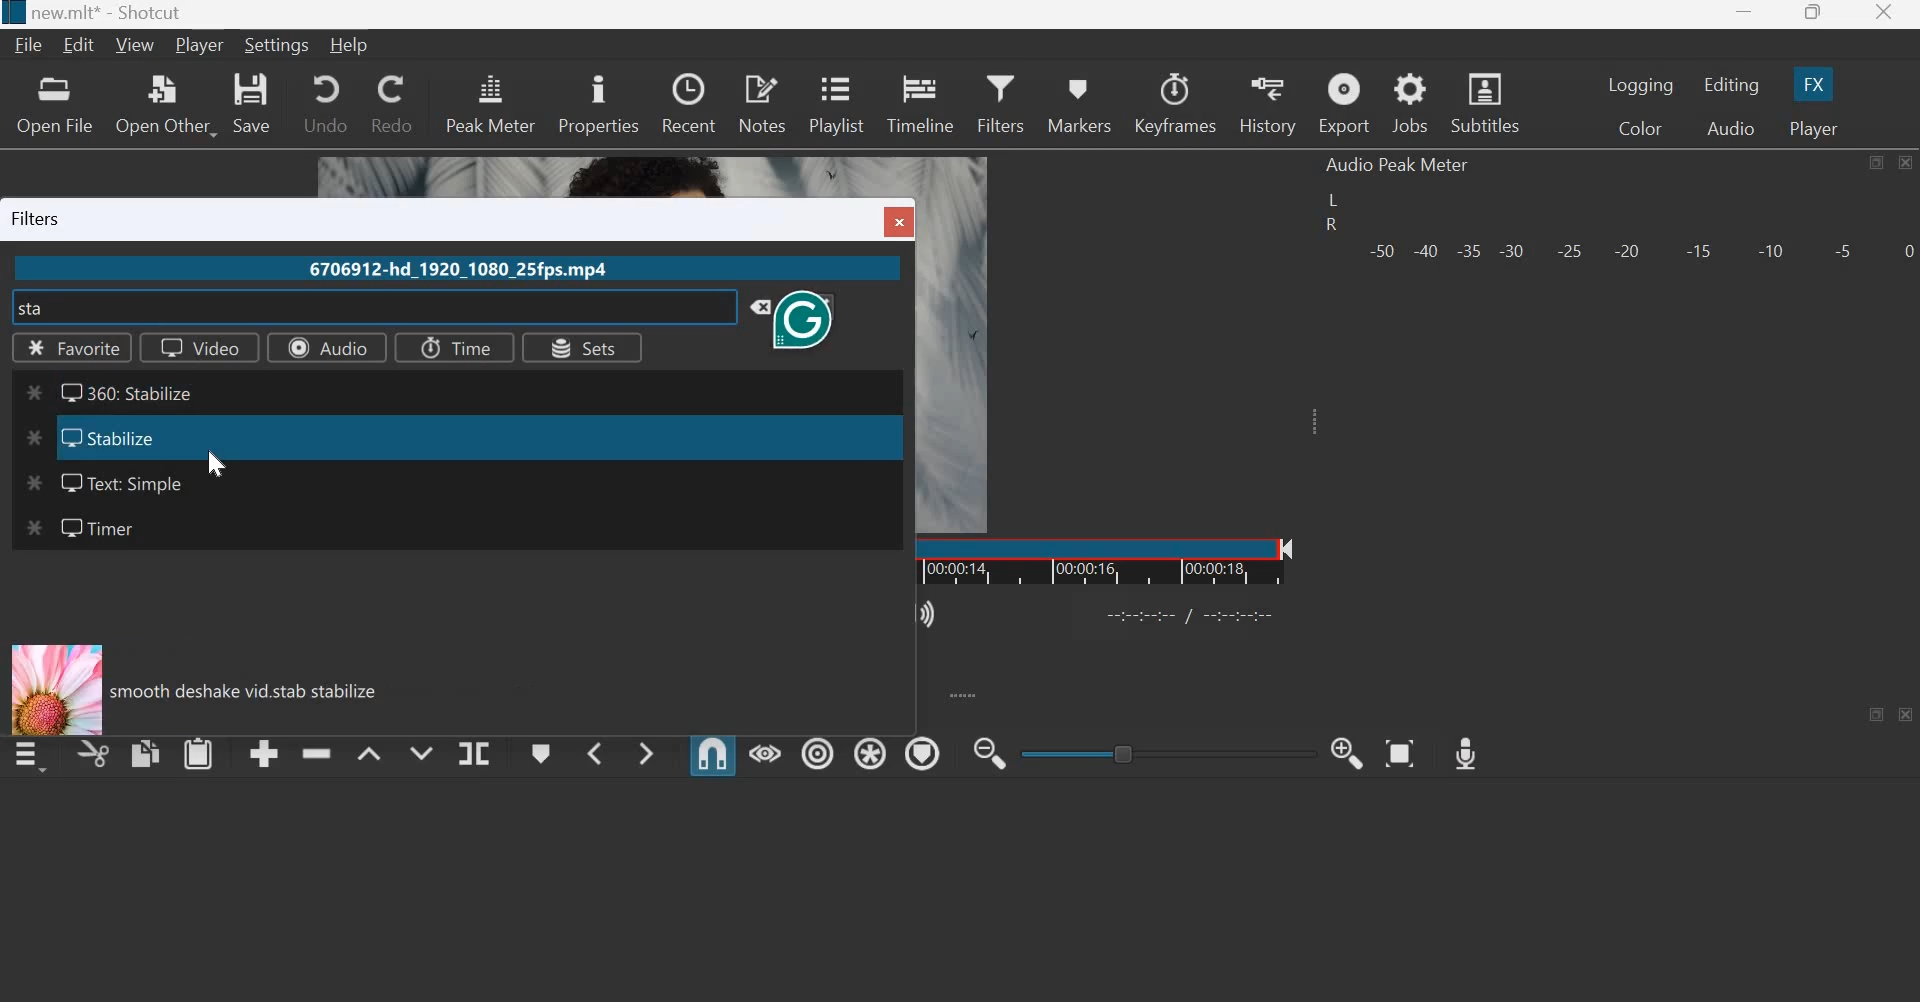 The image size is (1920, 1002). Describe the element at coordinates (818, 751) in the screenshot. I see `Ripple` at that location.